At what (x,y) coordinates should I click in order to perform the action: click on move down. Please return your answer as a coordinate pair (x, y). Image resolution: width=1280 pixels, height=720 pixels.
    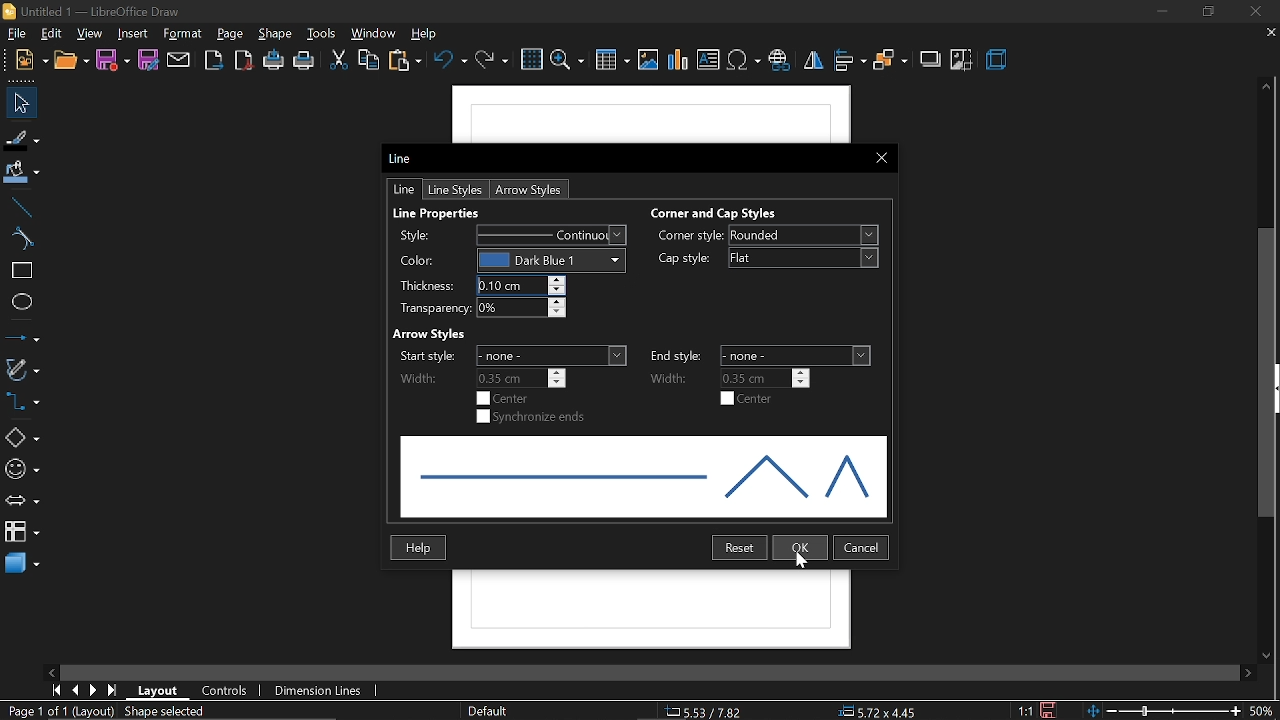
    Looking at the image, I should click on (1270, 657).